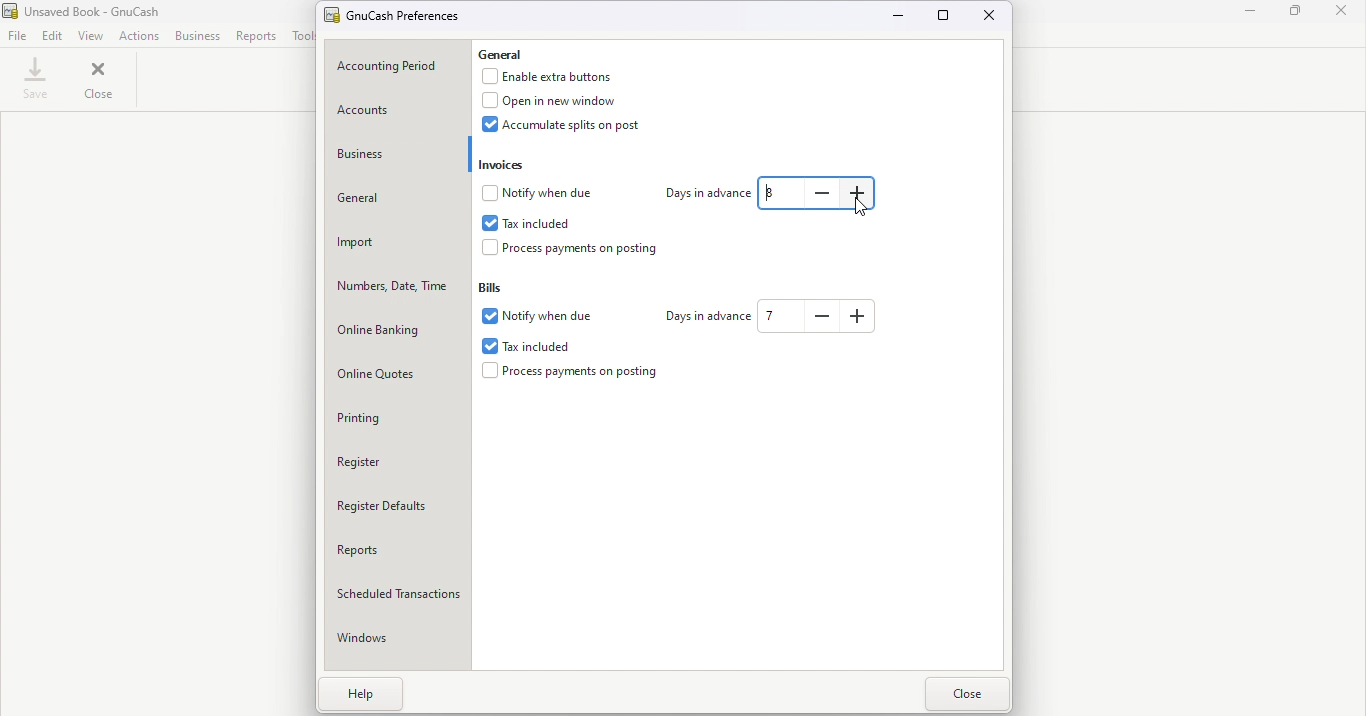 This screenshot has width=1366, height=716. Describe the element at coordinates (53, 35) in the screenshot. I see `Edit` at that location.